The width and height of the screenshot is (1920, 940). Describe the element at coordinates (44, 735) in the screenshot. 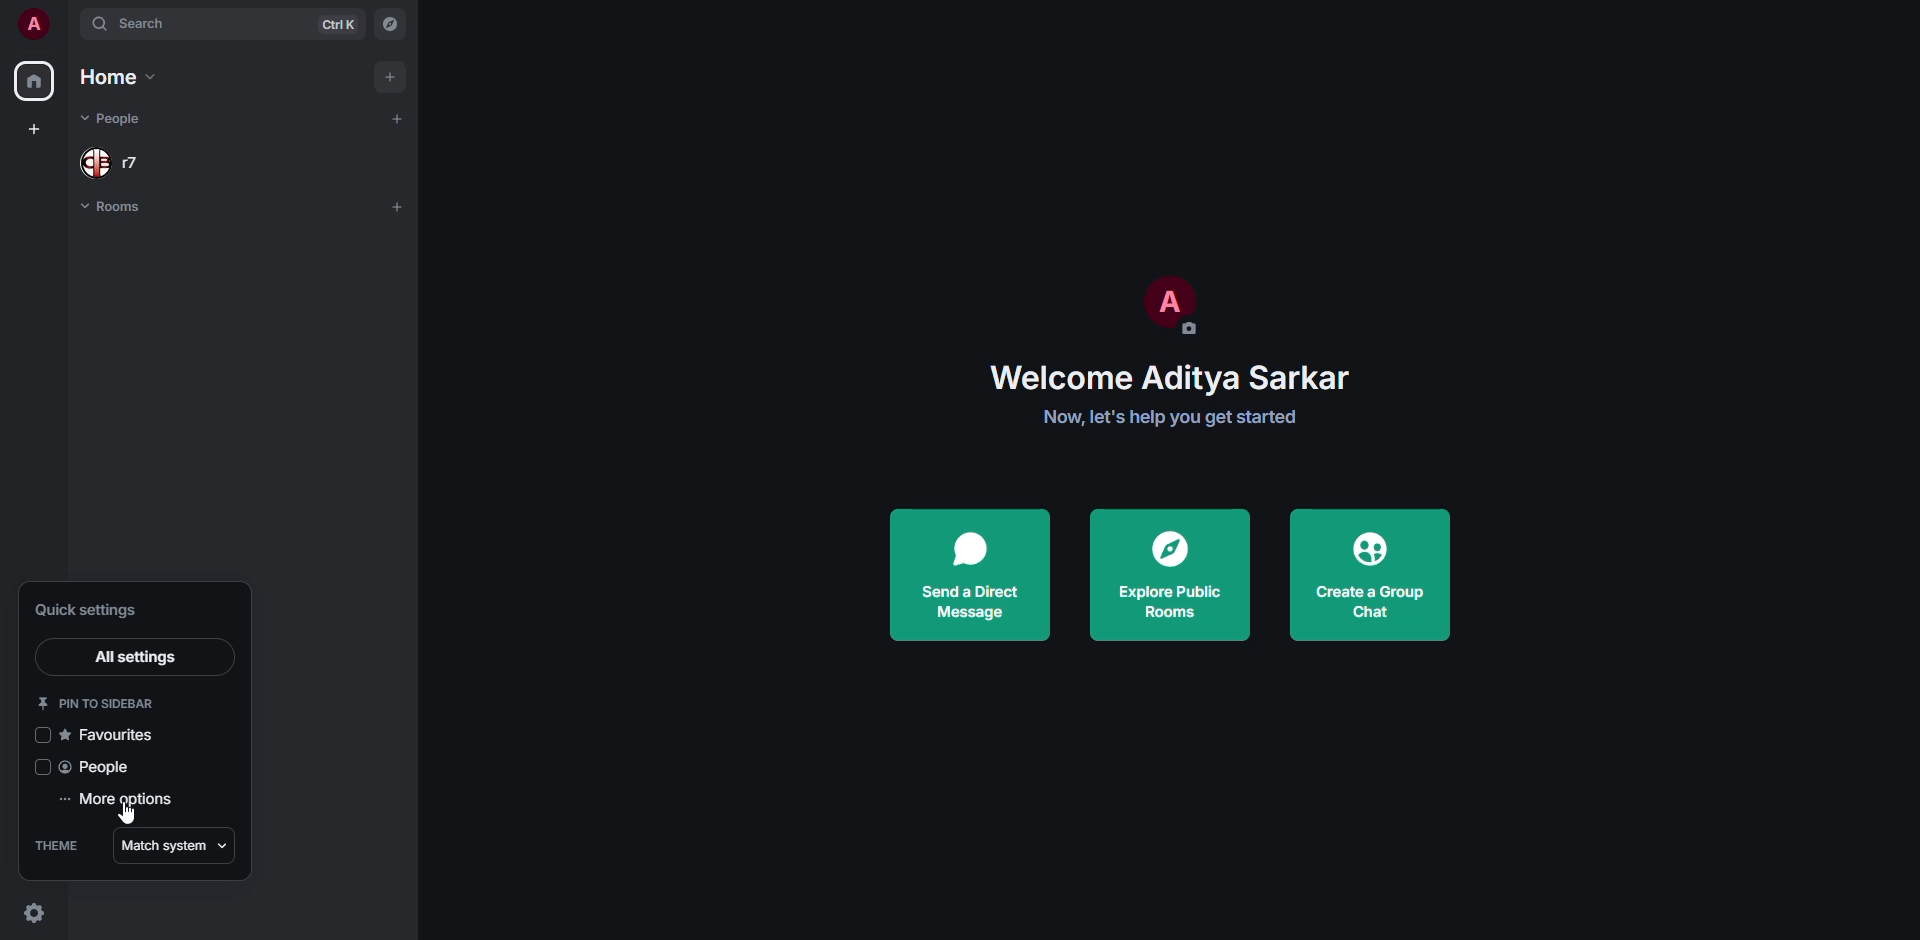

I see `click to enable` at that location.